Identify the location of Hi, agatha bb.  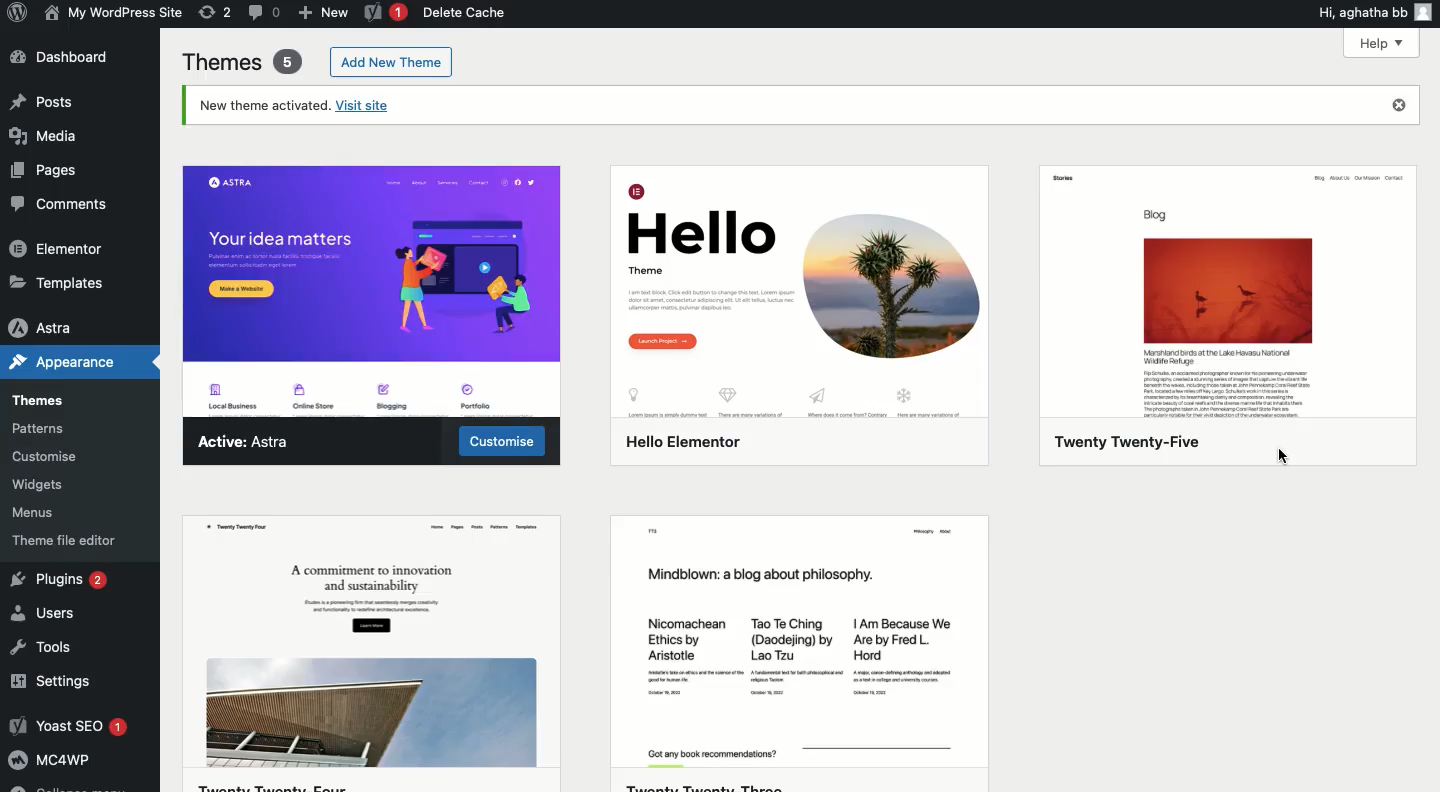
(1358, 13).